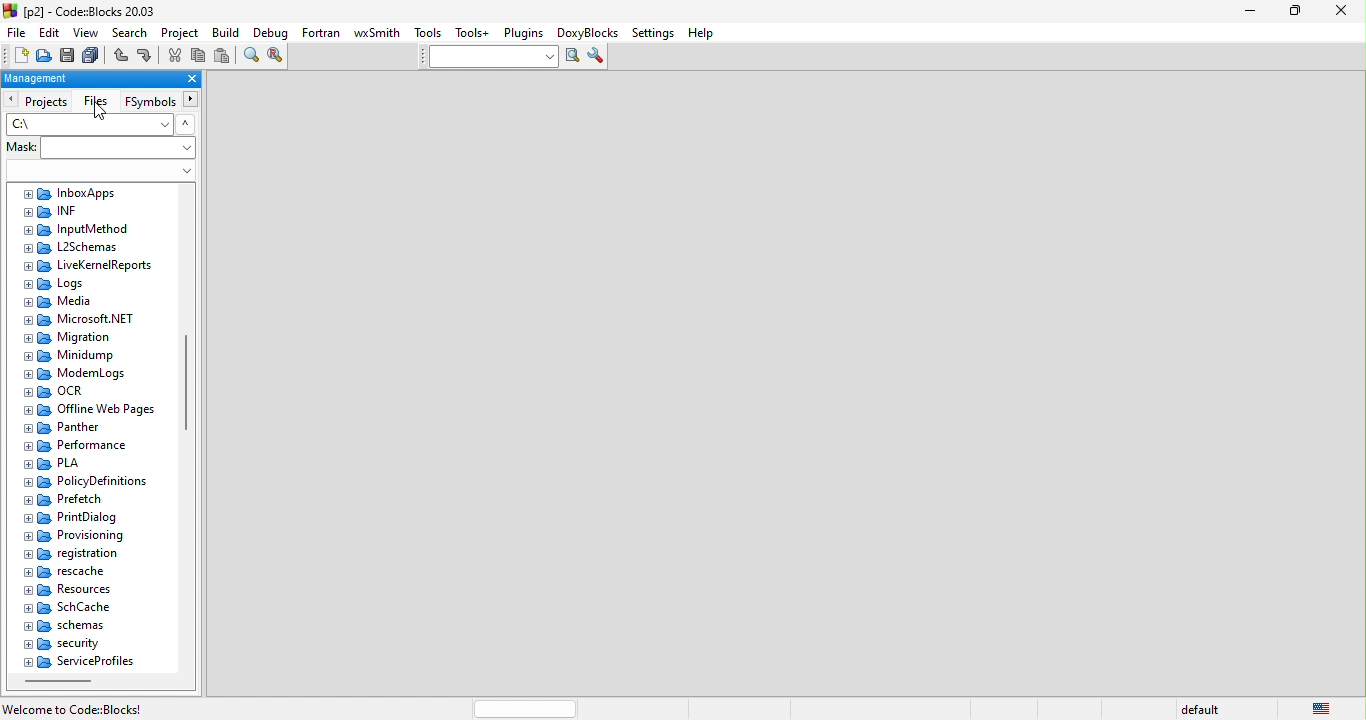  I want to click on show option window, so click(597, 55).